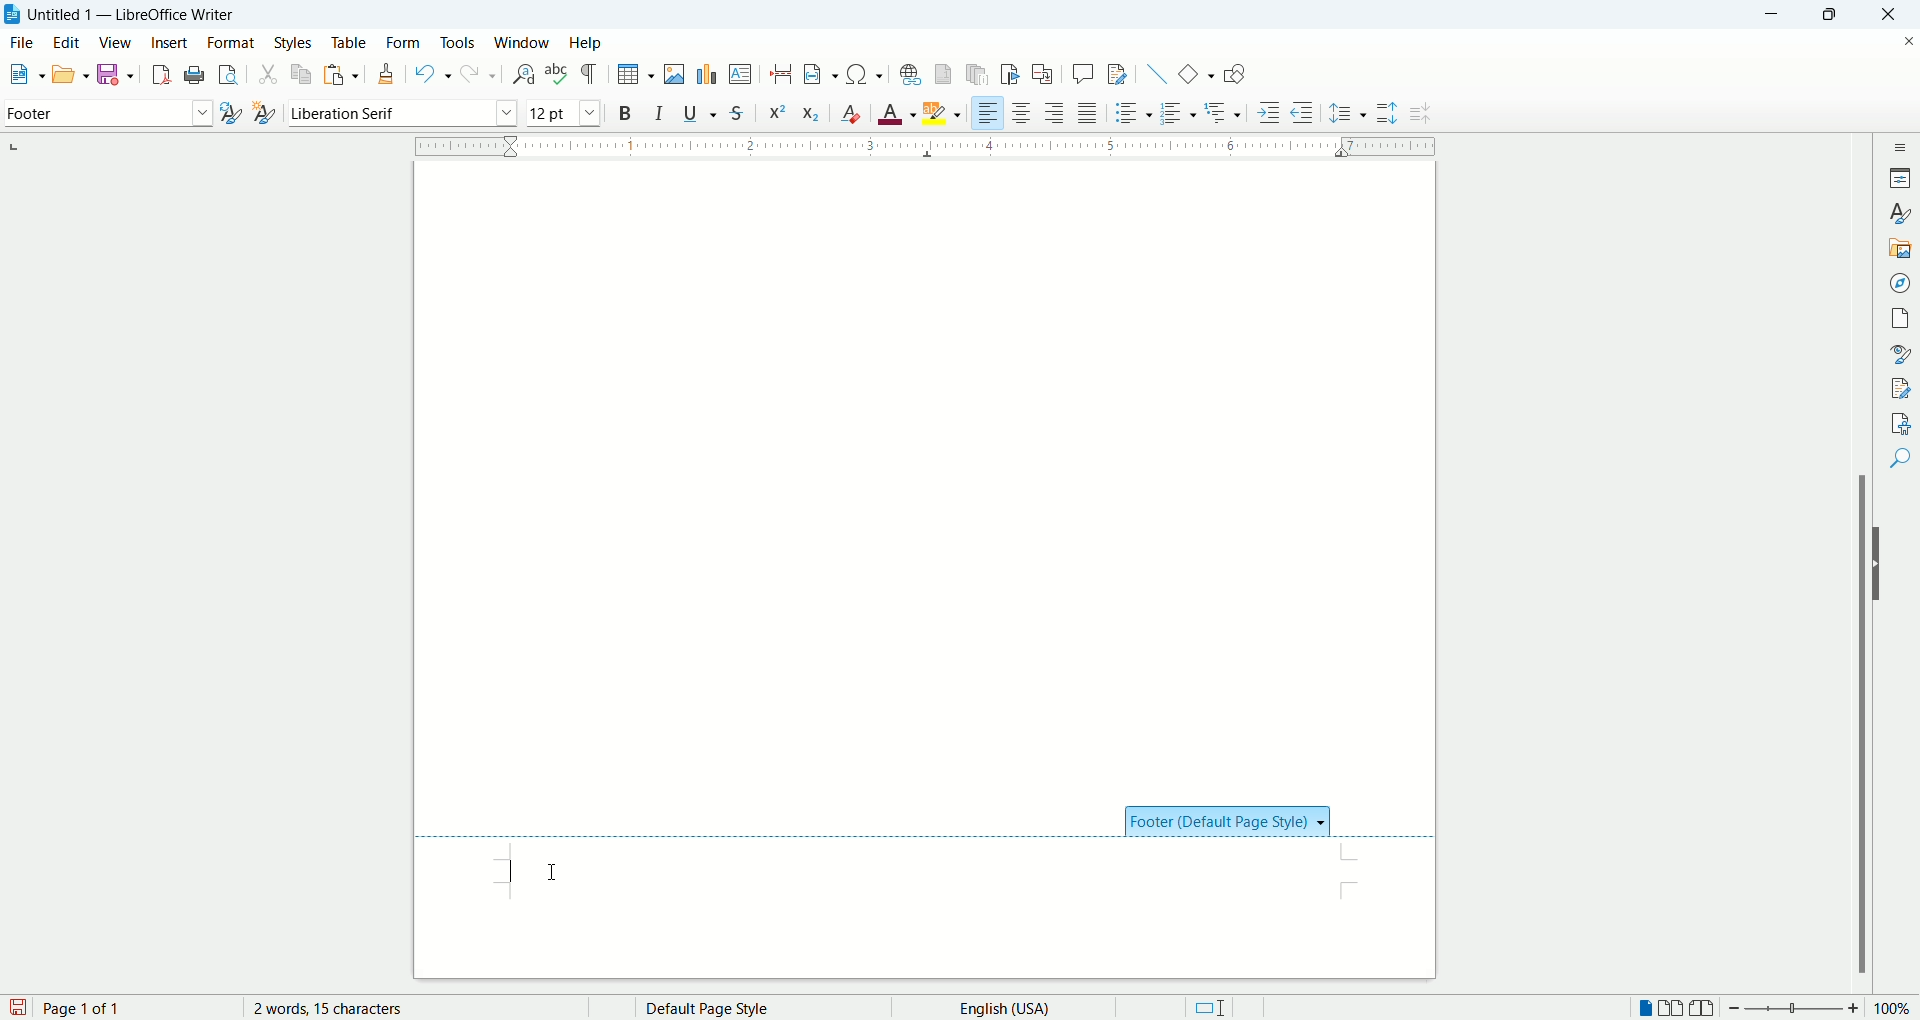 The height and width of the screenshot is (1020, 1920). Describe the element at coordinates (1903, 457) in the screenshot. I see `find` at that location.